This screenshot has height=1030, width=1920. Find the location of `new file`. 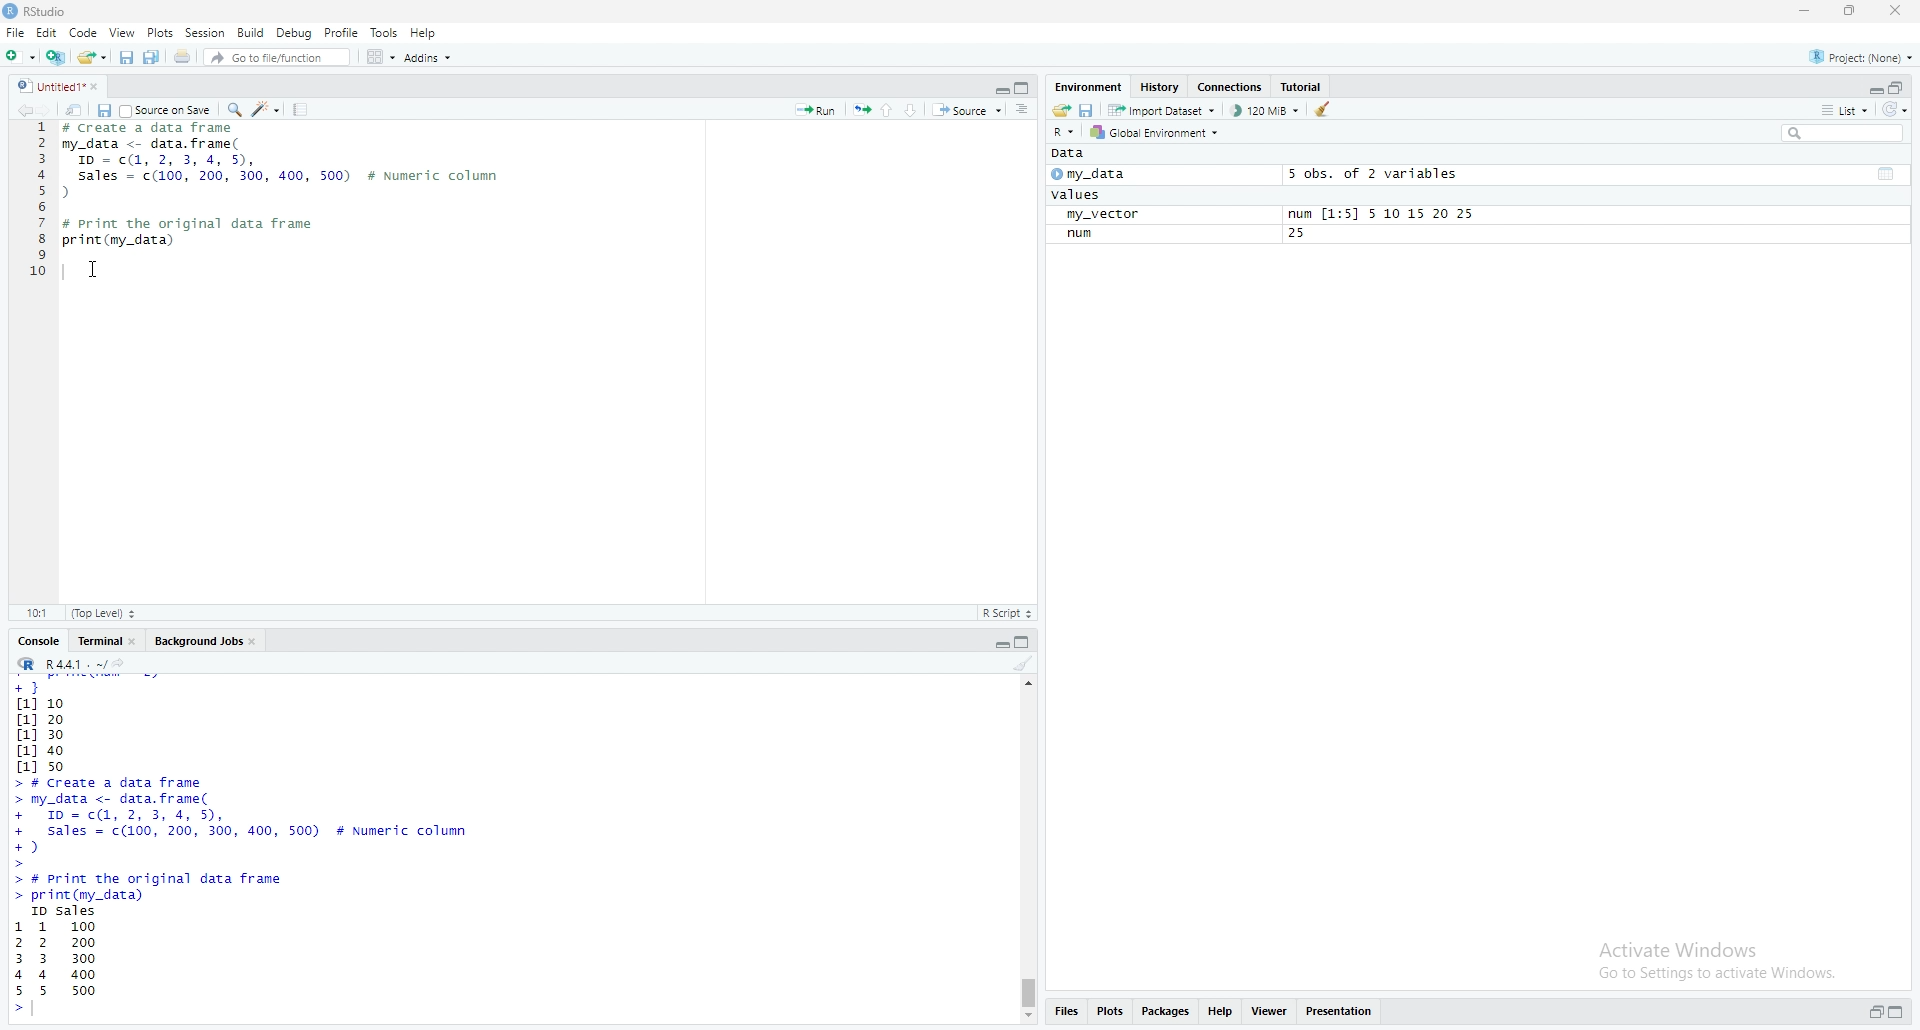

new file is located at coordinates (19, 55).